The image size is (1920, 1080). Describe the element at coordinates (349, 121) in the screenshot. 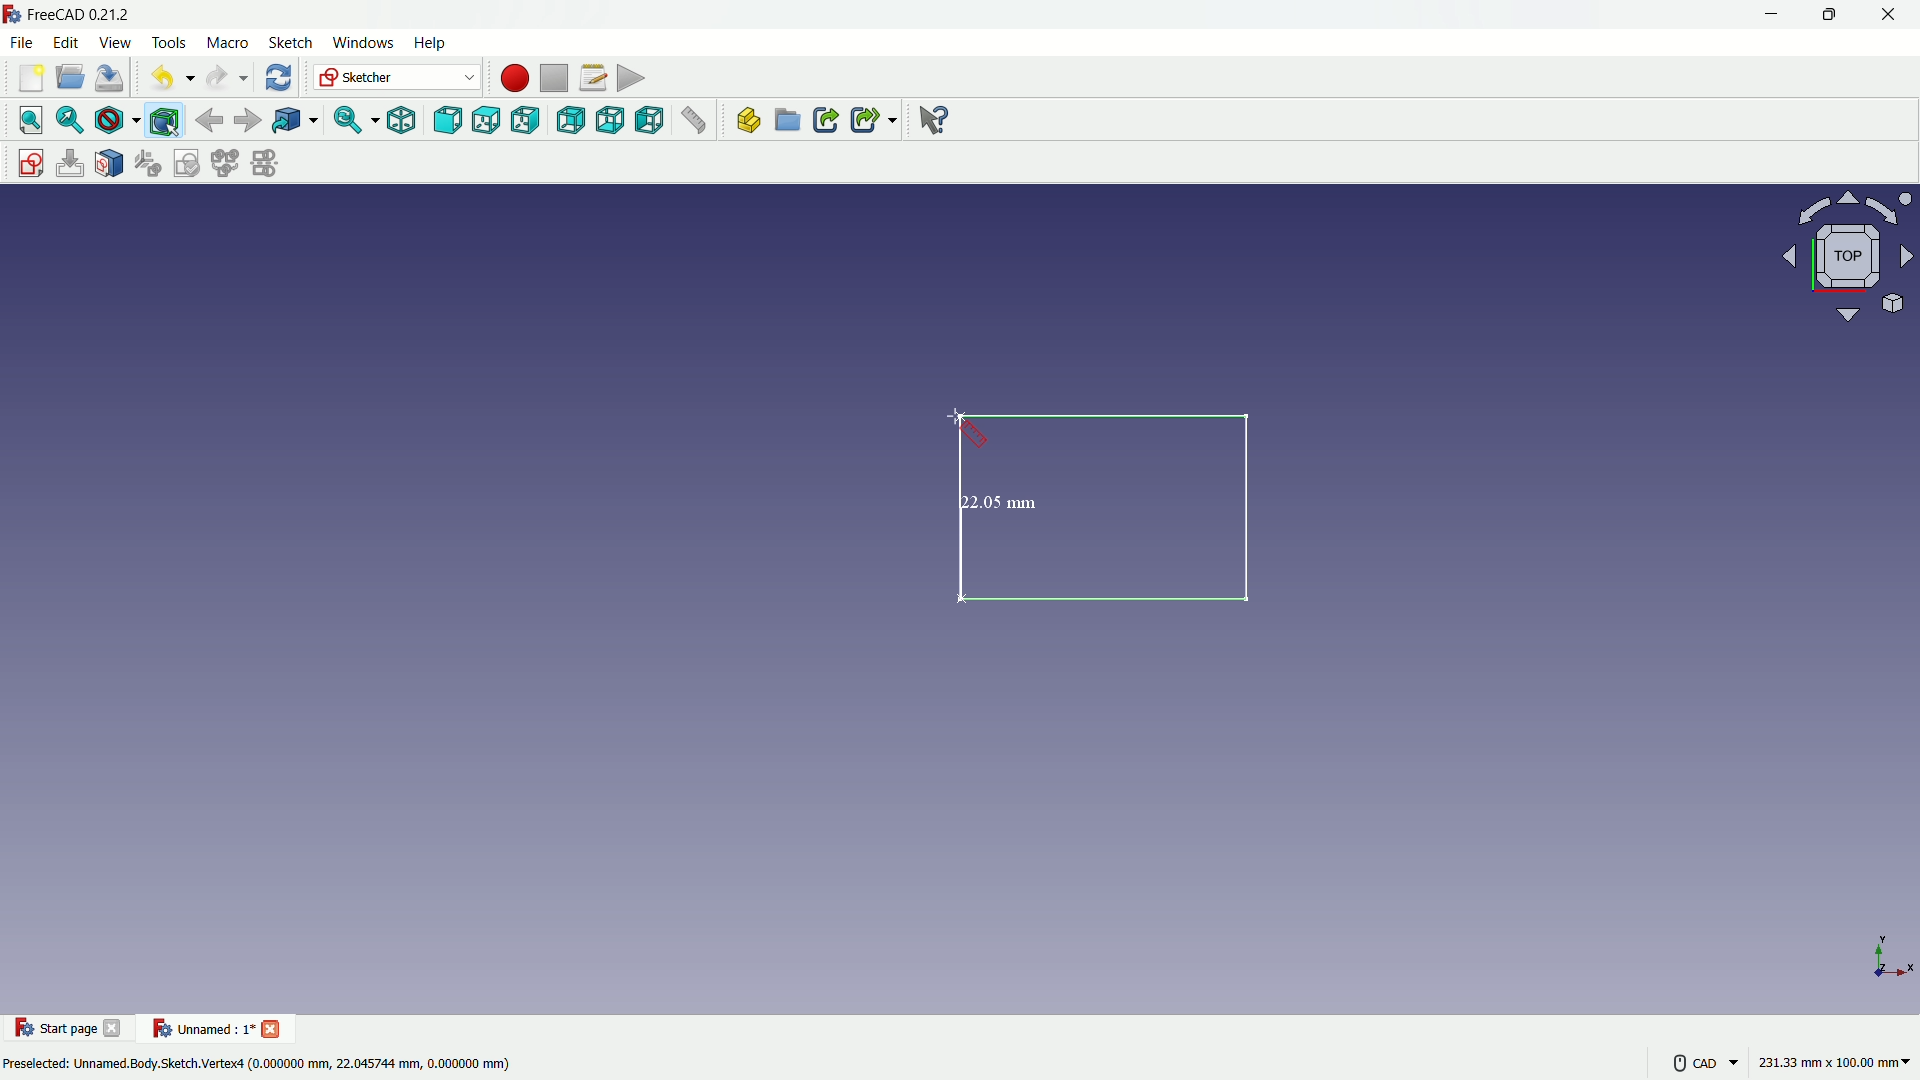

I see `sync view` at that location.